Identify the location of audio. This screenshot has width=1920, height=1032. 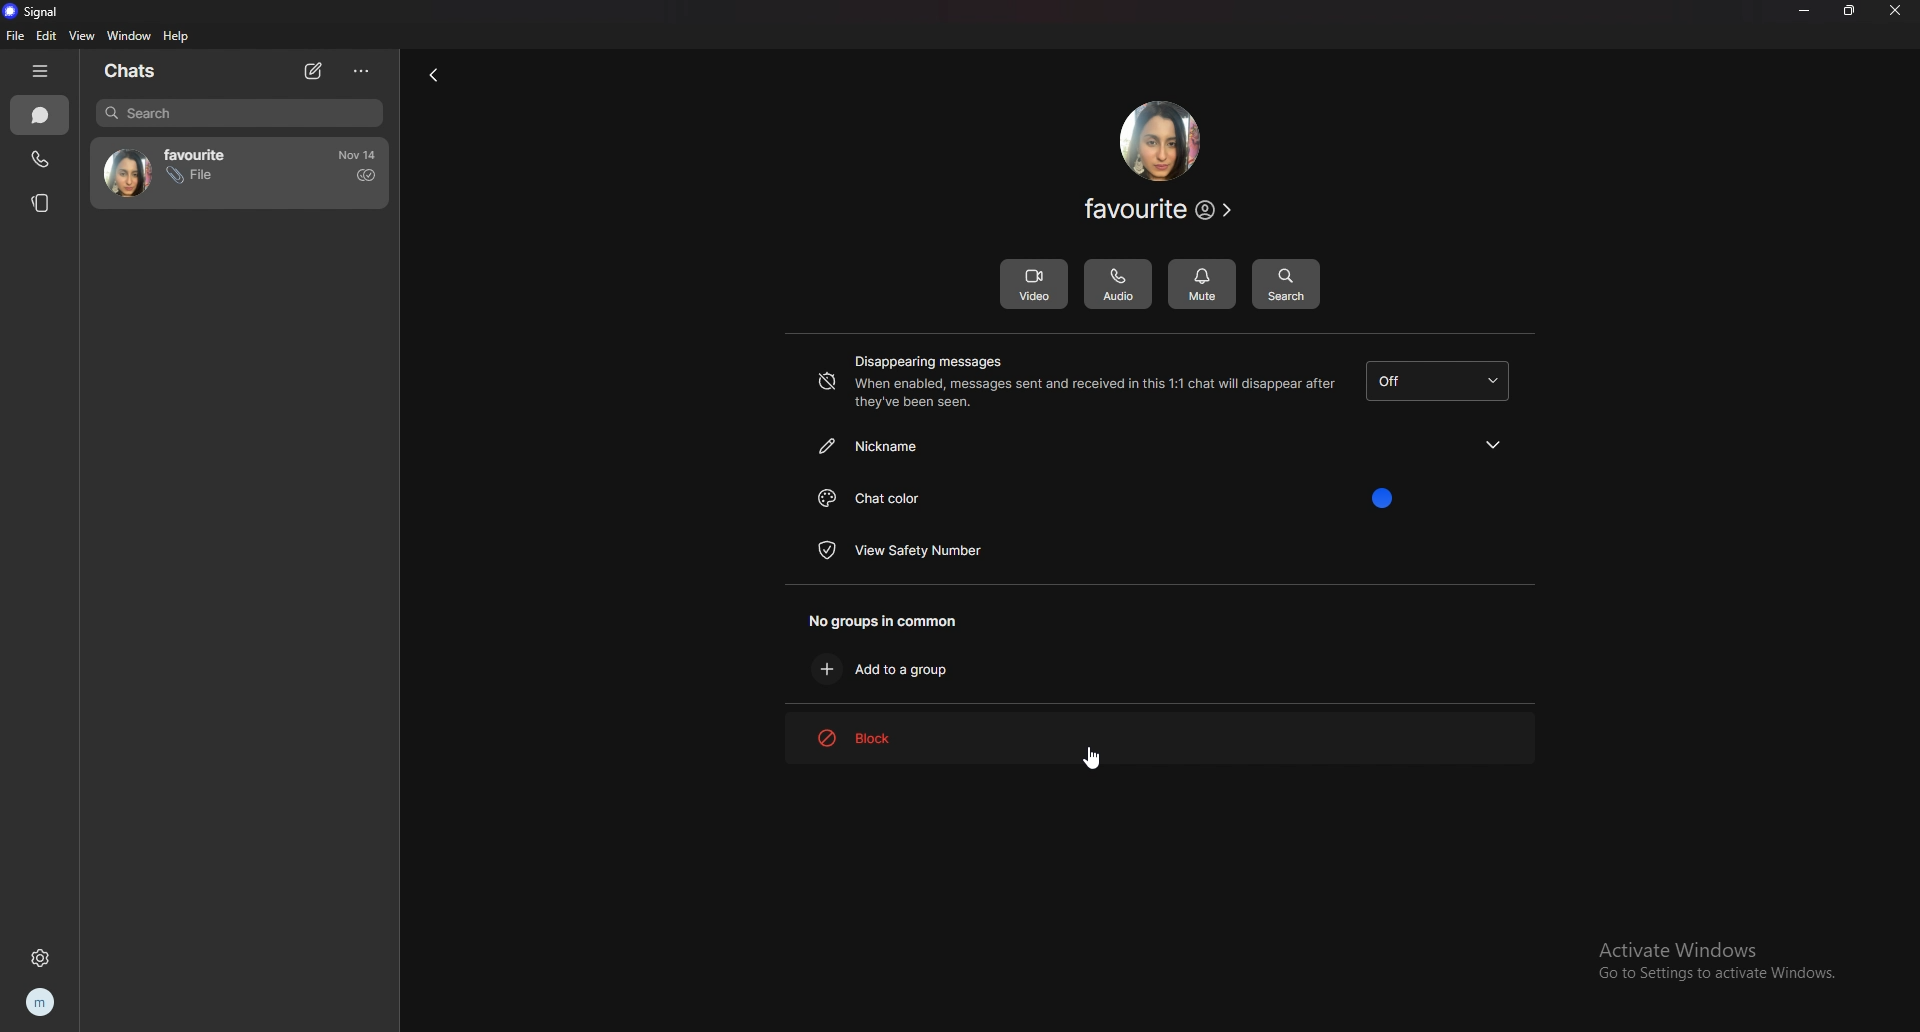
(1117, 285).